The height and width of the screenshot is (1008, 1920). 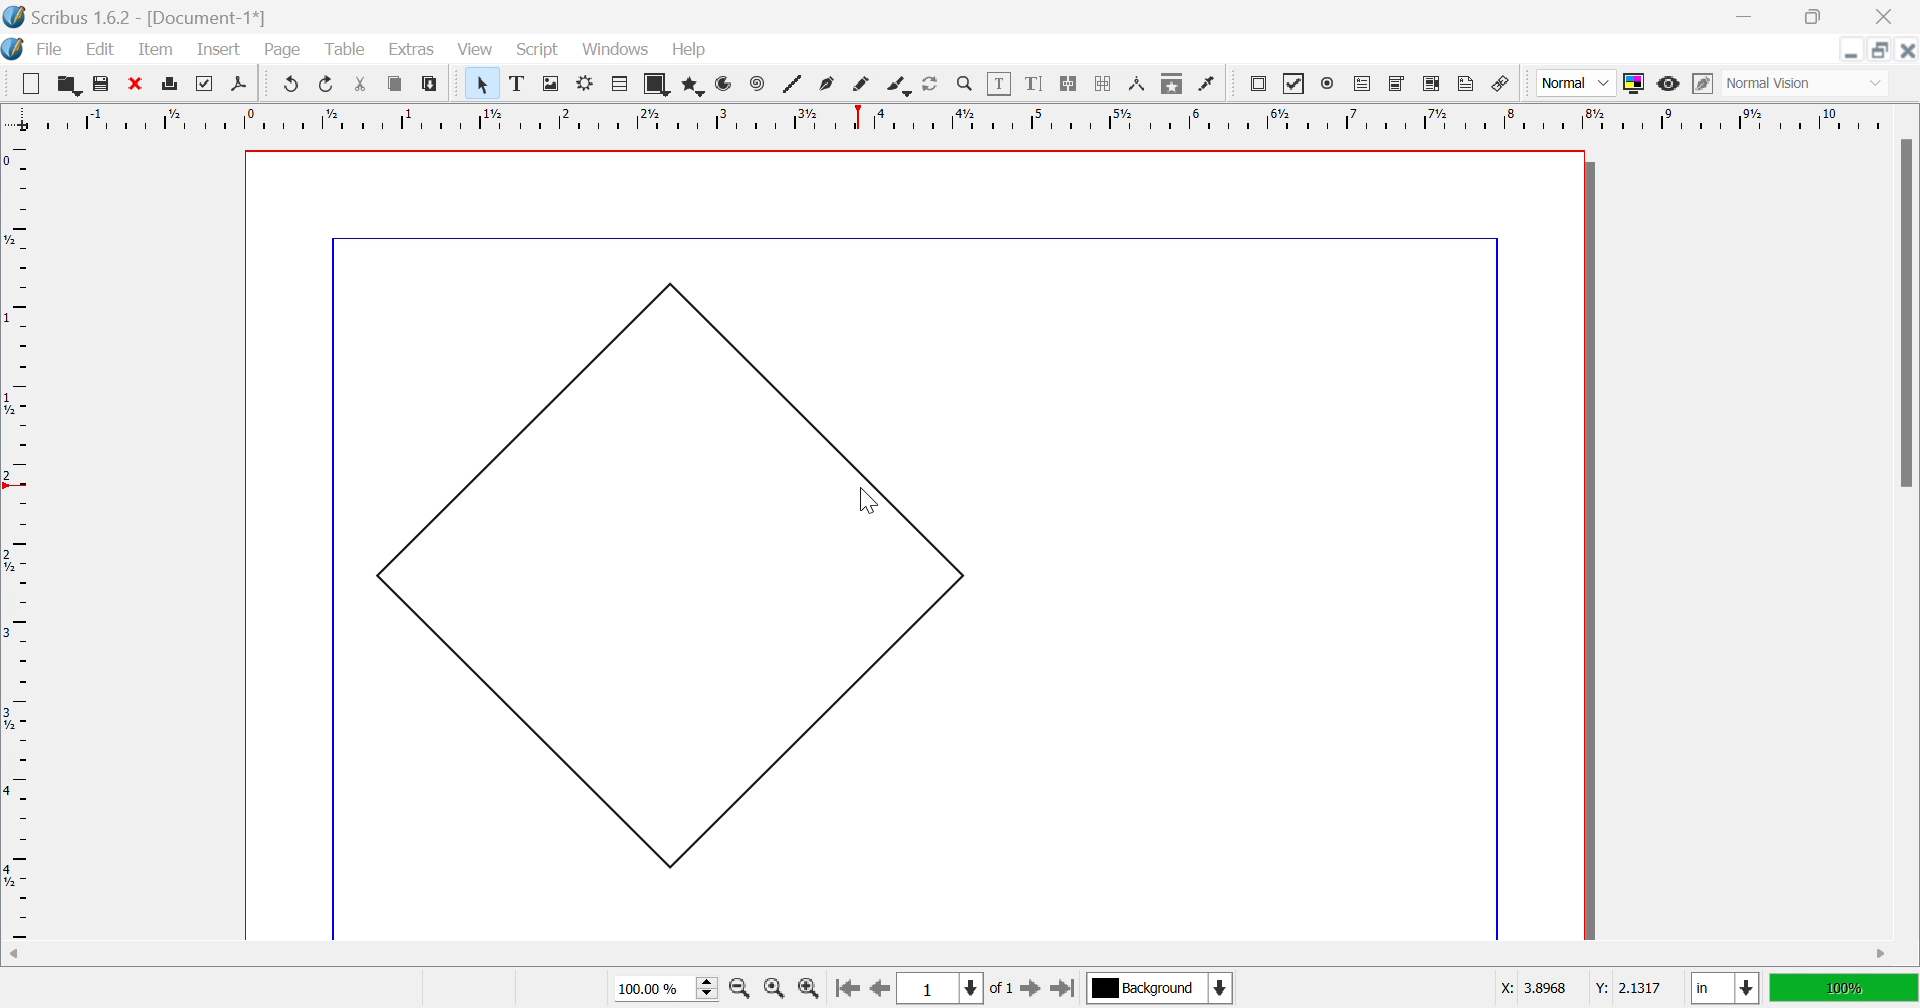 What do you see at coordinates (673, 575) in the screenshot?
I see `Shape` at bounding box center [673, 575].